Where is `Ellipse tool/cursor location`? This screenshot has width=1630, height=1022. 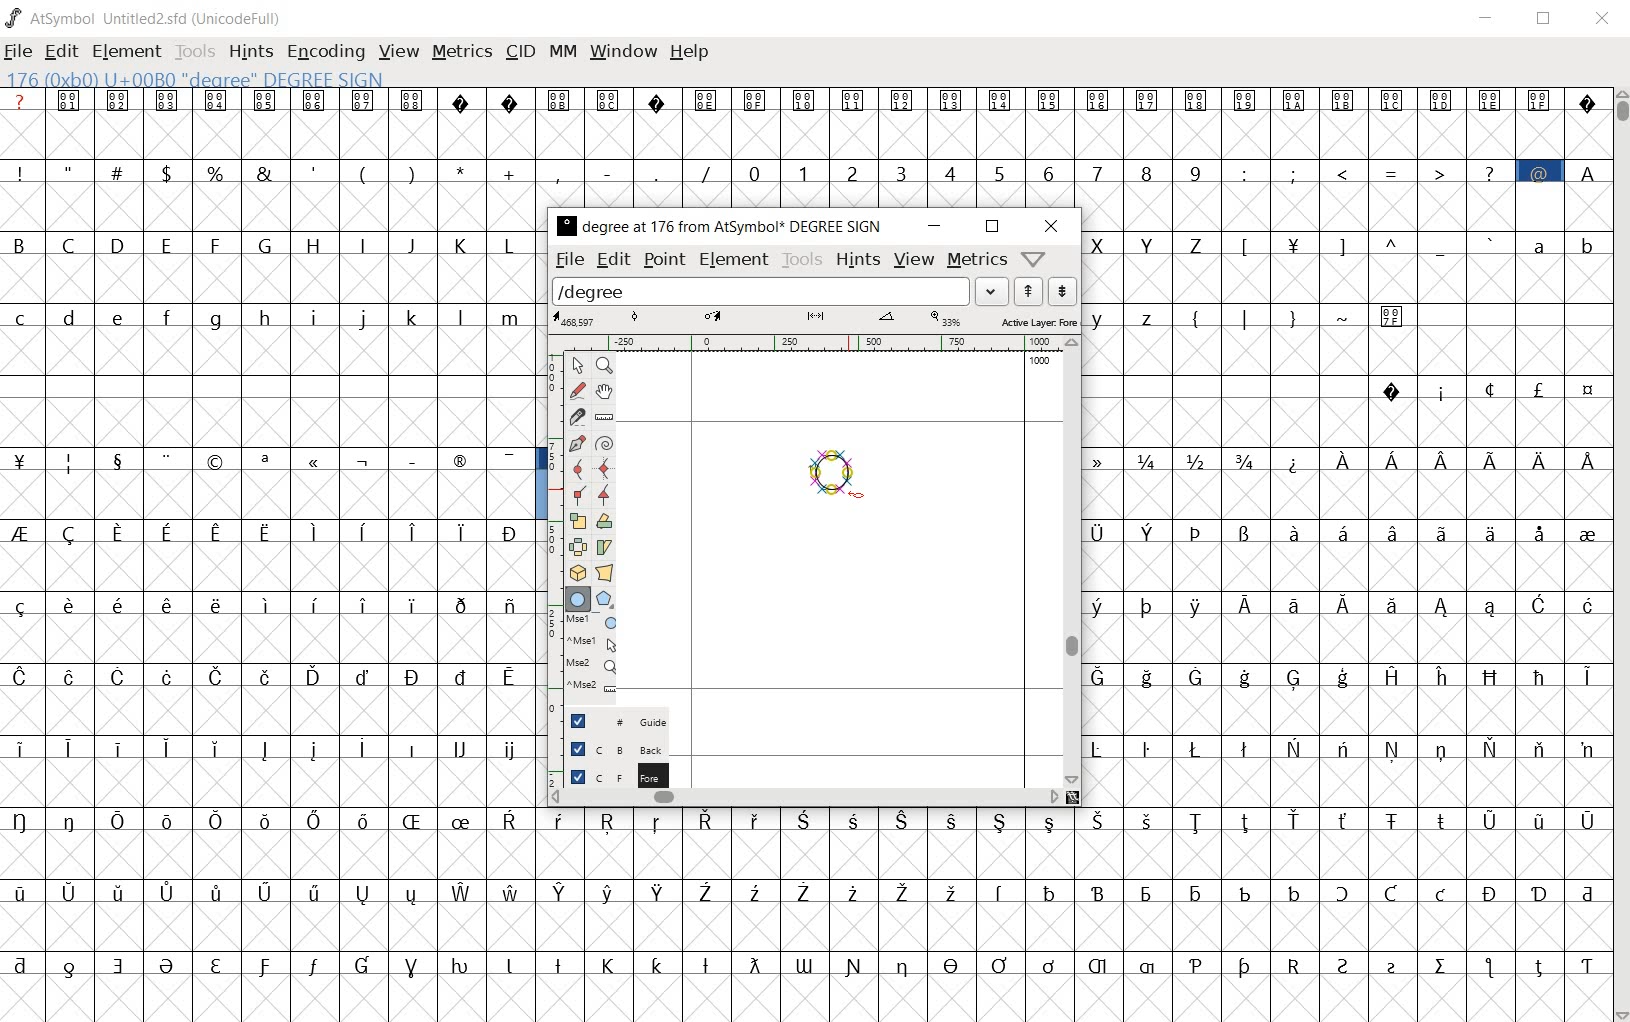 Ellipse tool/cursor location is located at coordinates (856, 496).